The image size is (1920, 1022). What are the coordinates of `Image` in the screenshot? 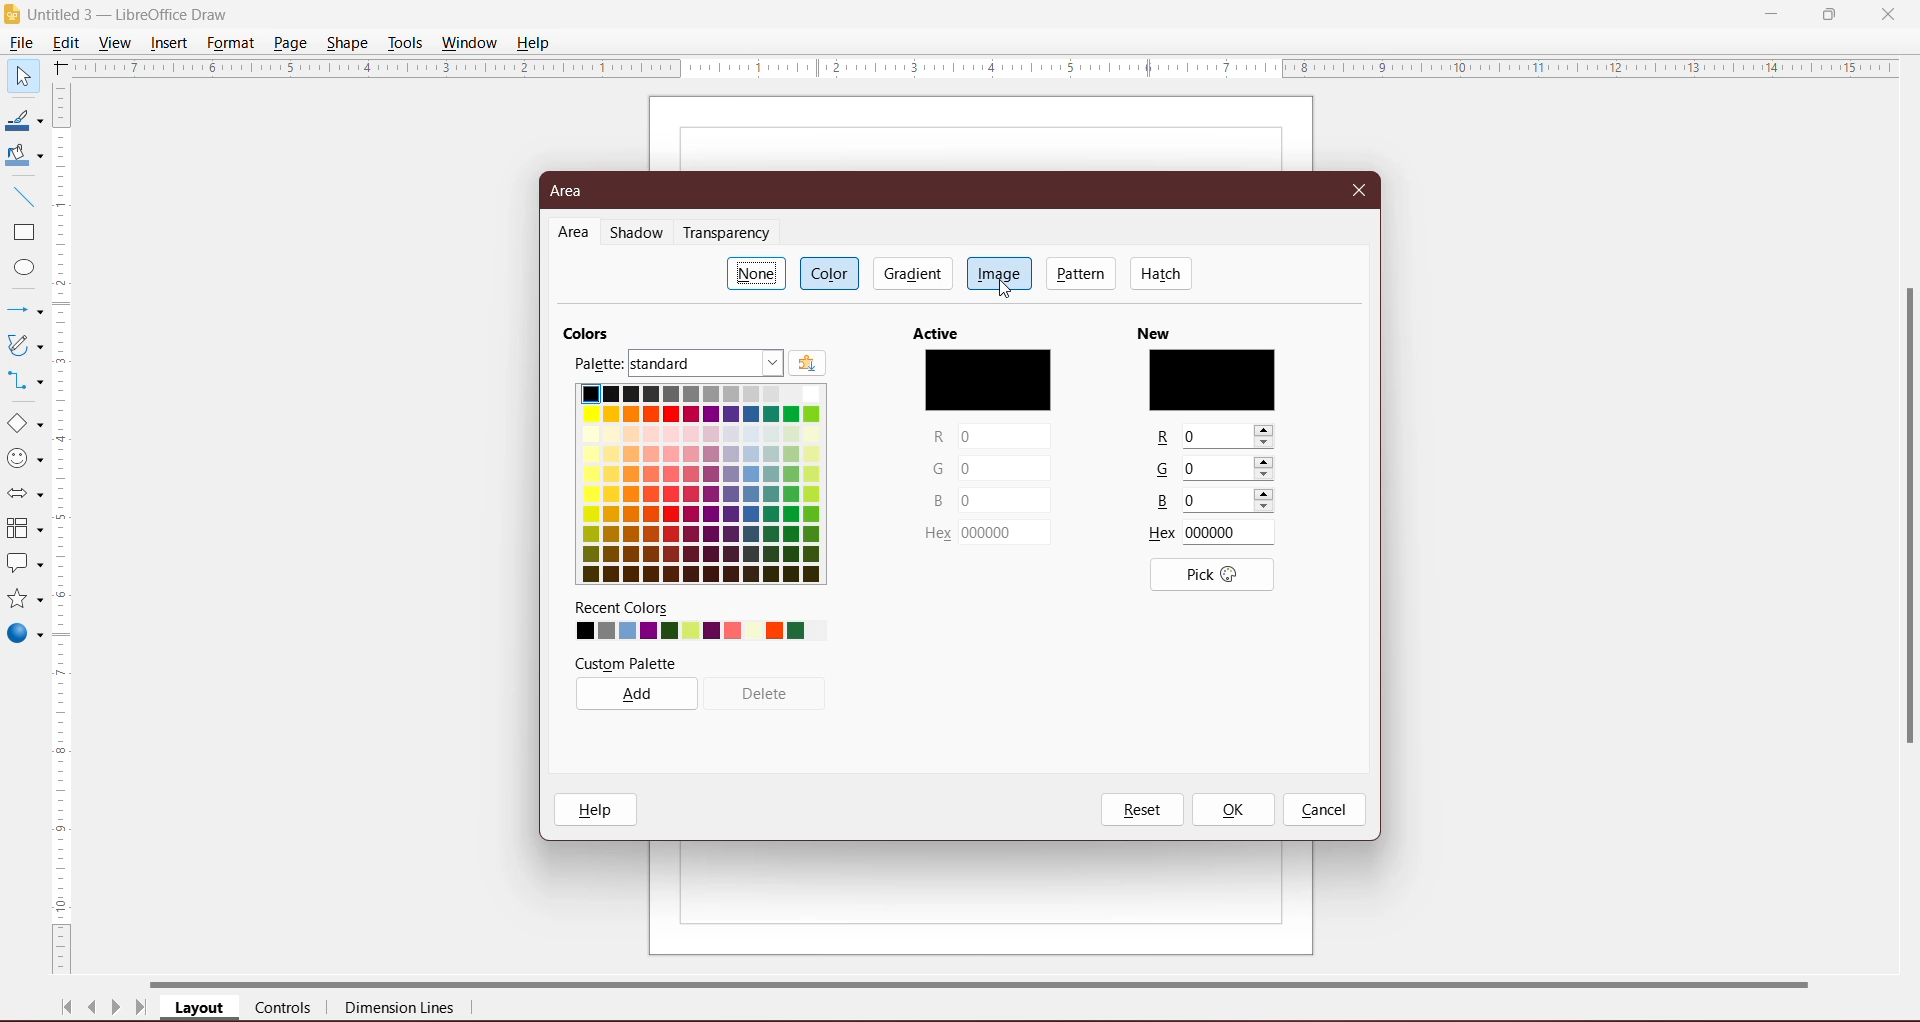 It's located at (999, 272).